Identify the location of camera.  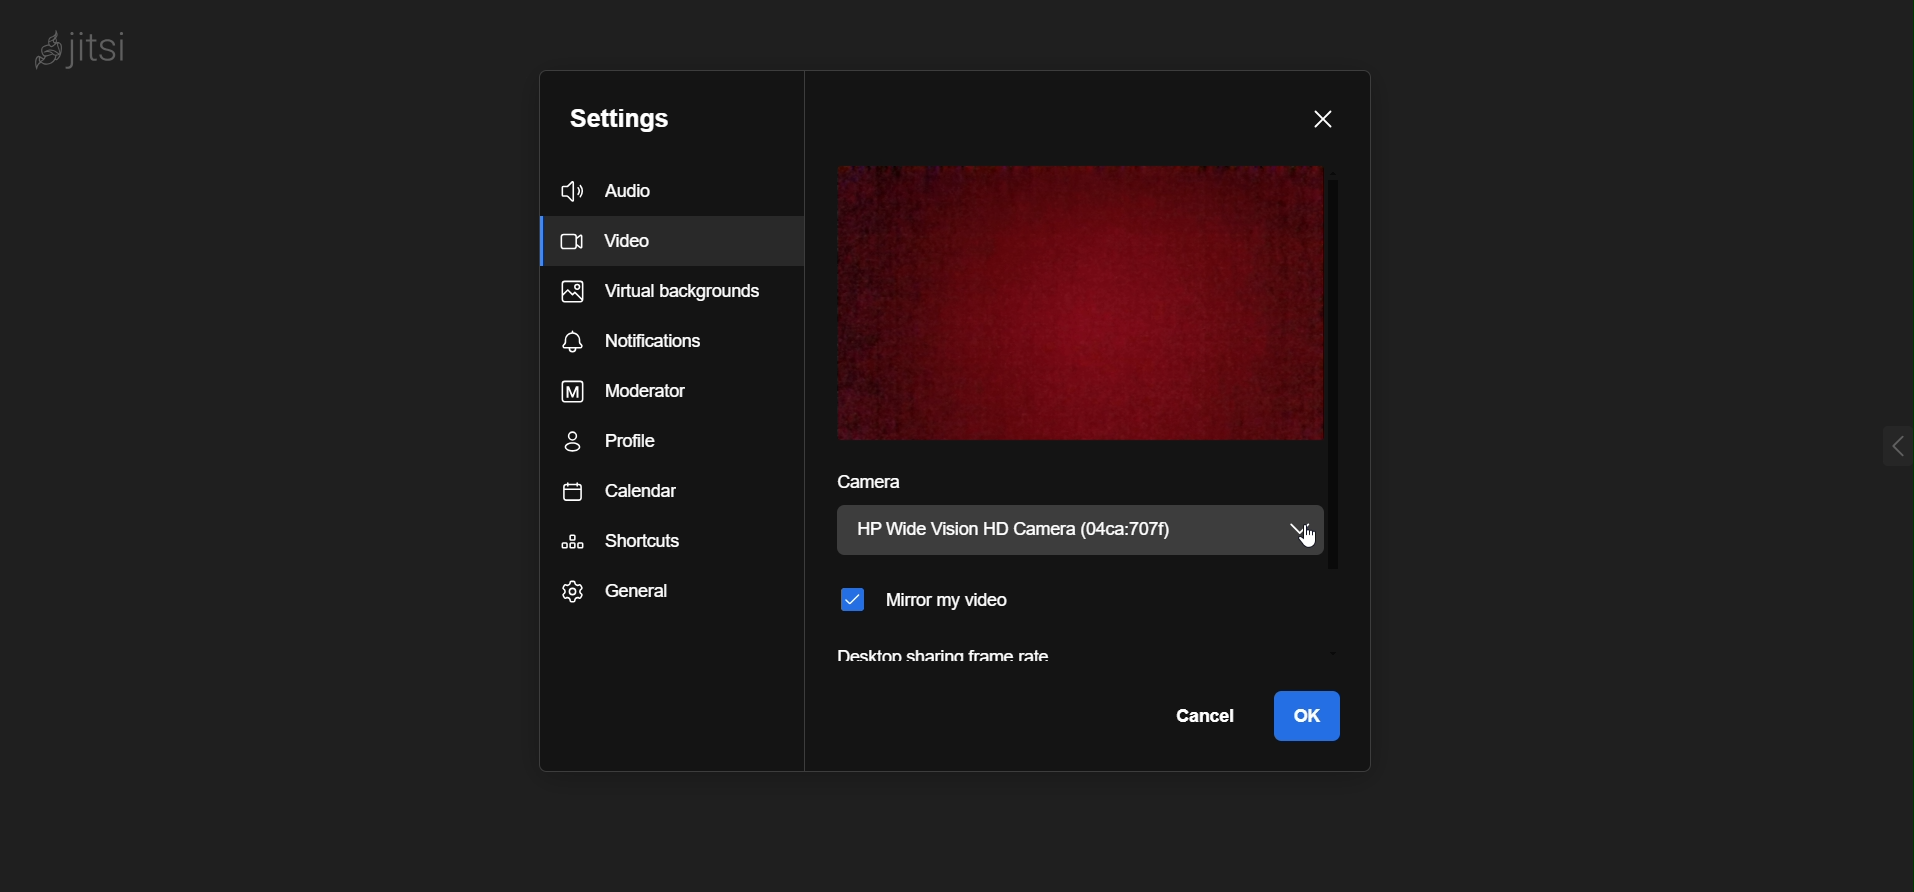
(866, 485).